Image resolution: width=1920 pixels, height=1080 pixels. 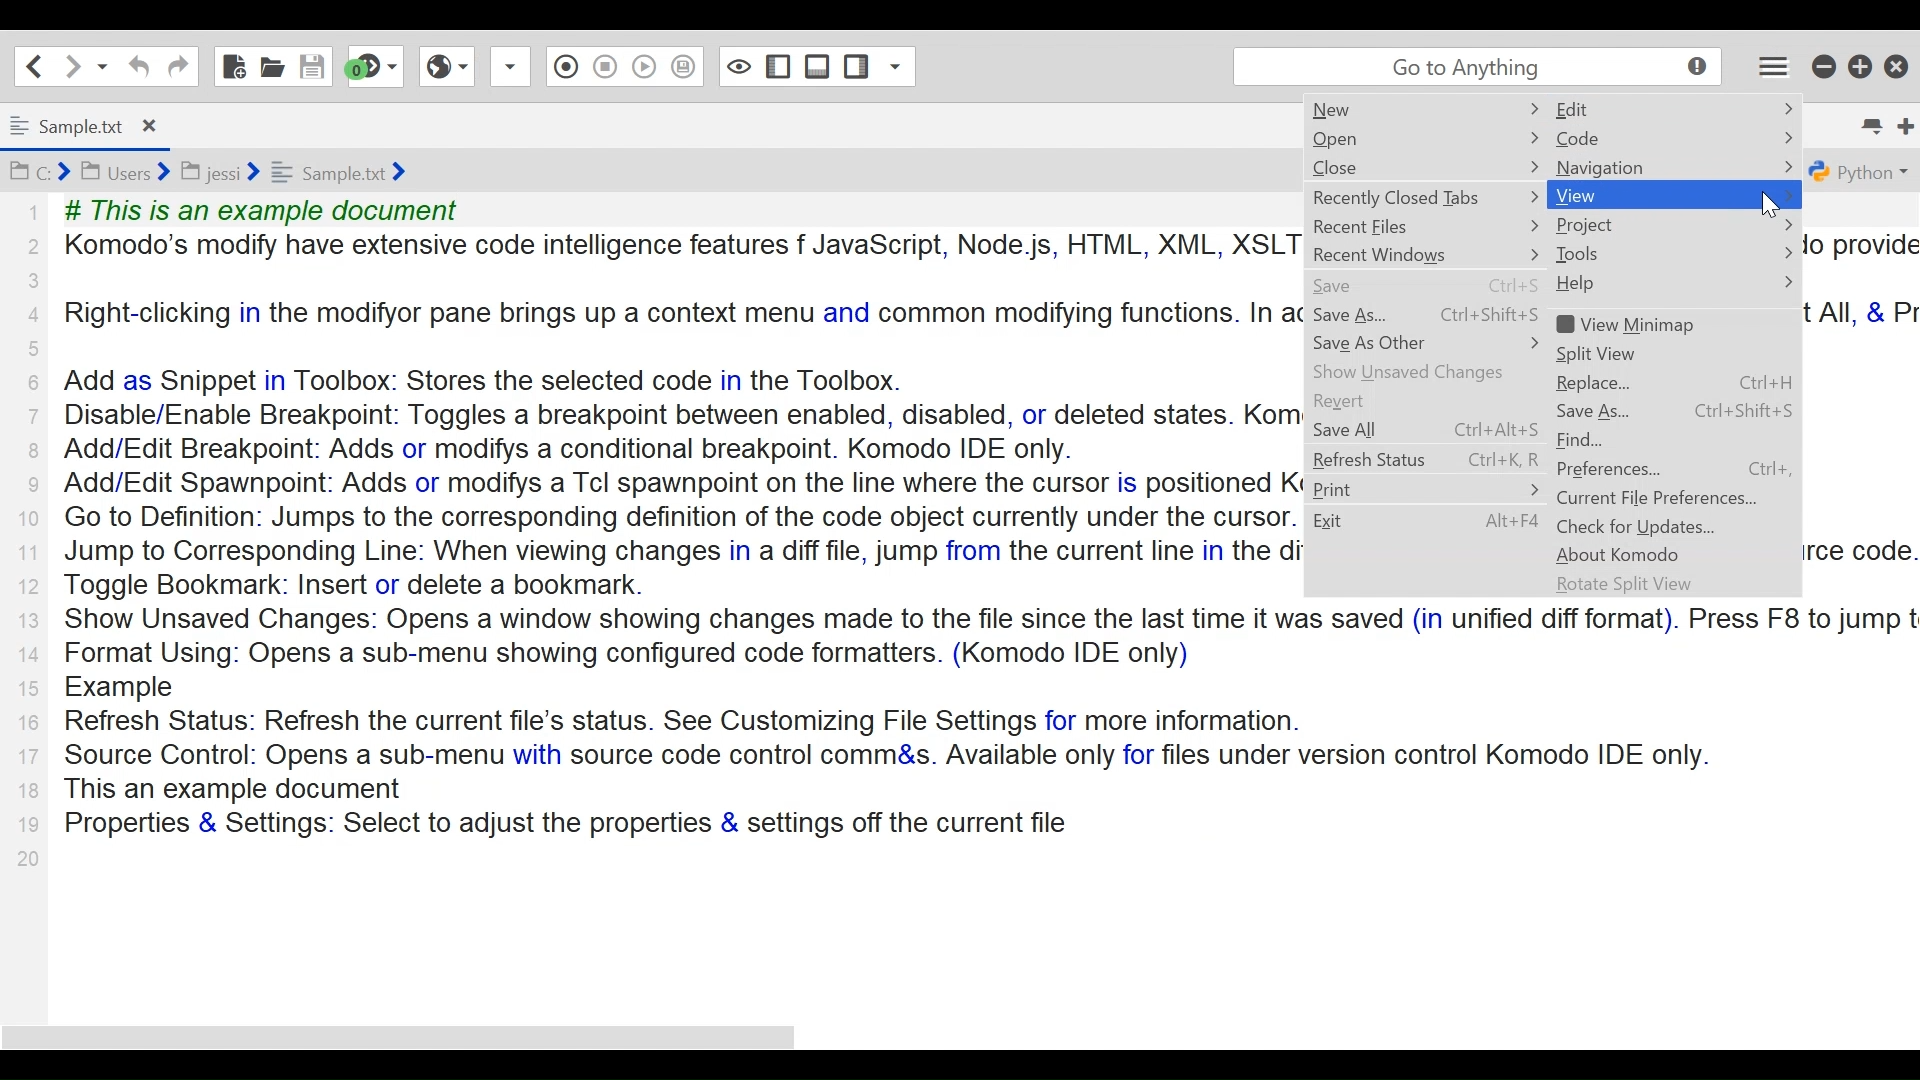 What do you see at coordinates (310, 65) in the screenshot?
I see `Save` at bounding box center [310, 65].